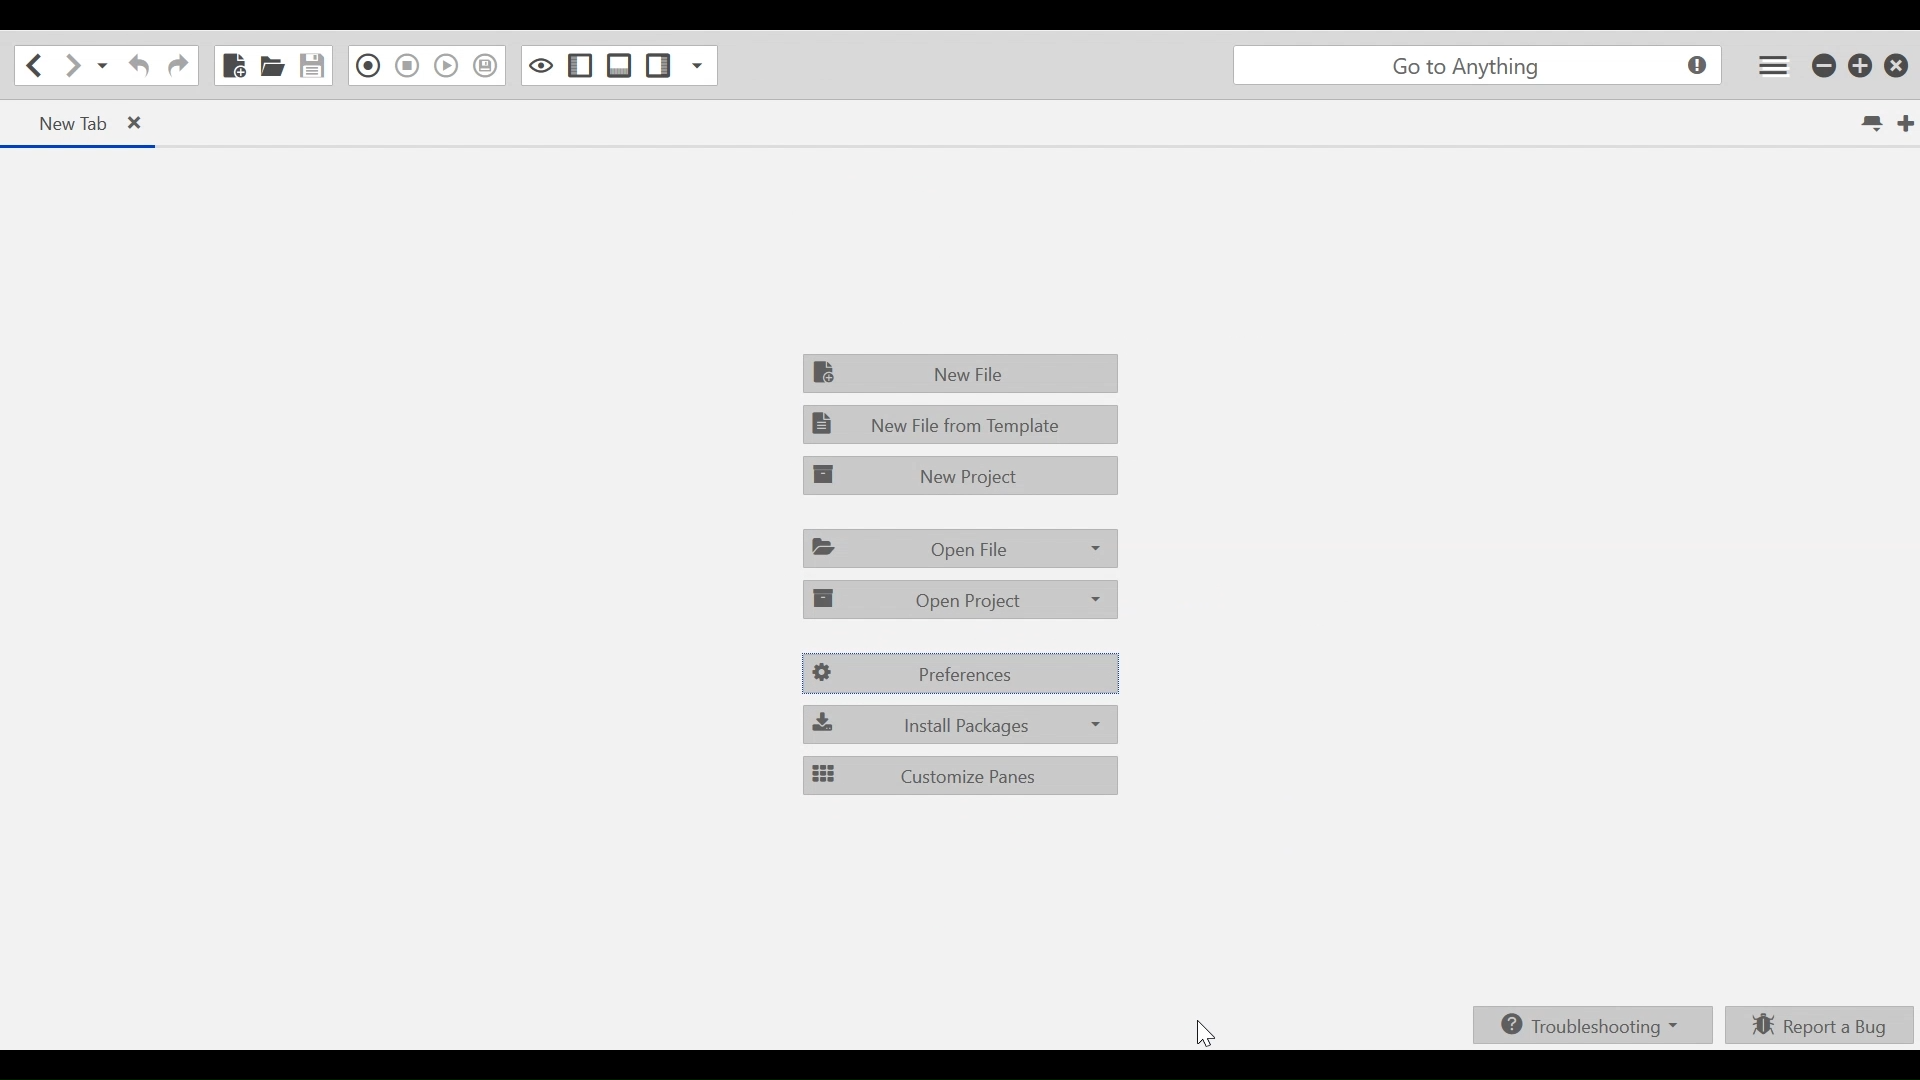  What do you see at coordinates (658, 66) in the screenshot?
I see `Show/Hide Right Pane` at bounding box center [658, 66].